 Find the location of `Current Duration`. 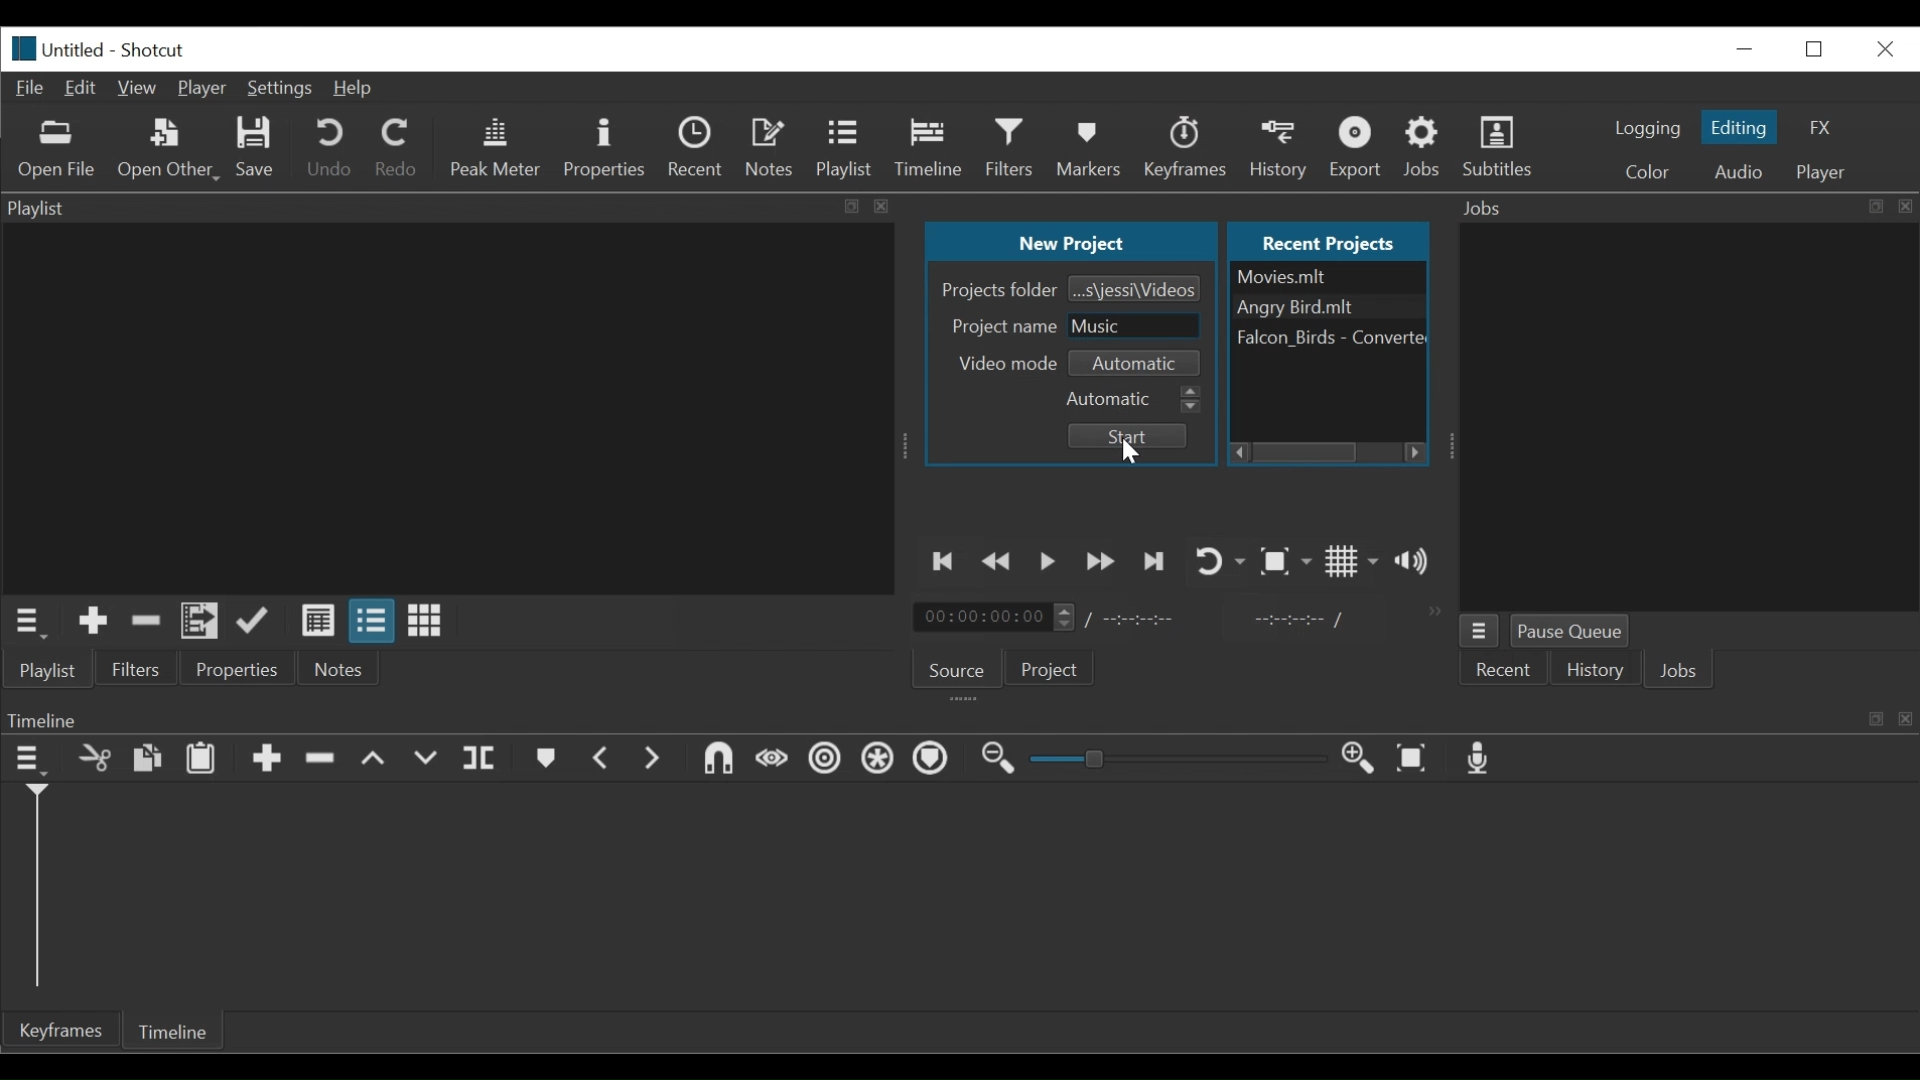

Current Duration is located at coordinates (997, 619).